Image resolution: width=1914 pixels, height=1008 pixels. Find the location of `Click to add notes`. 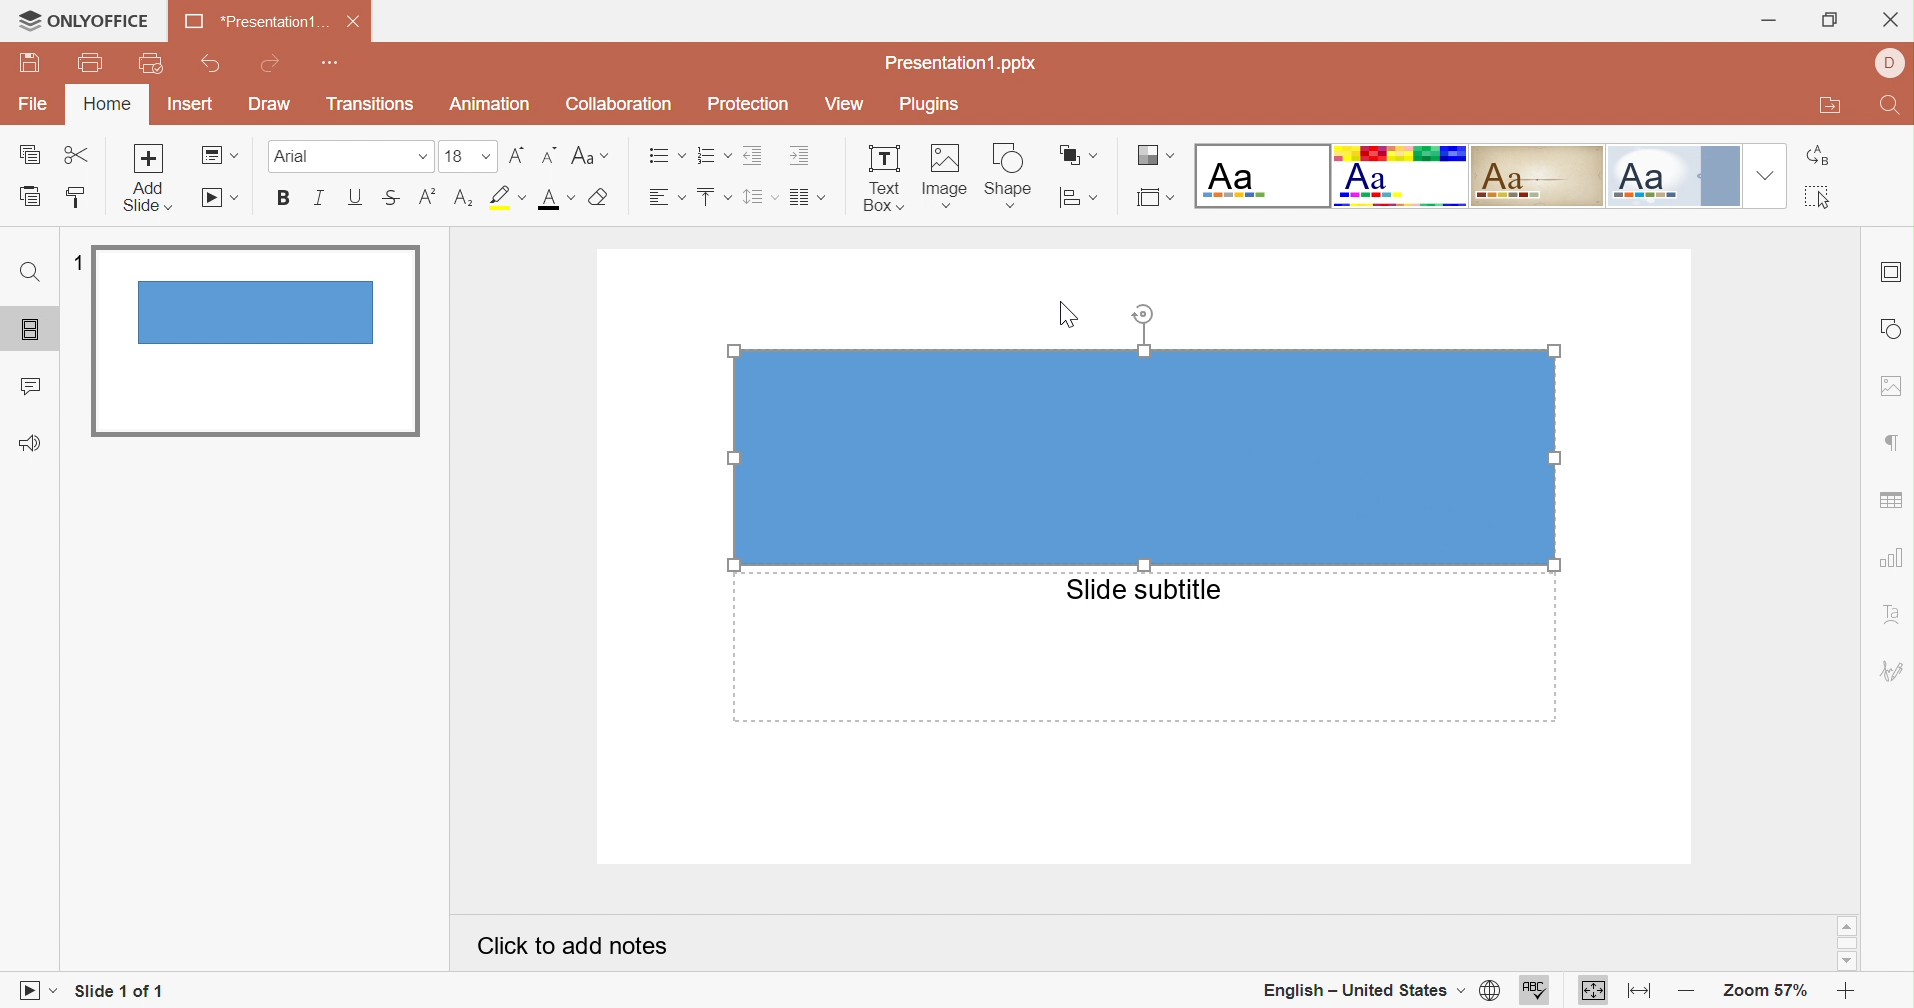

Click to add notes is located at coordinates (572, 946).